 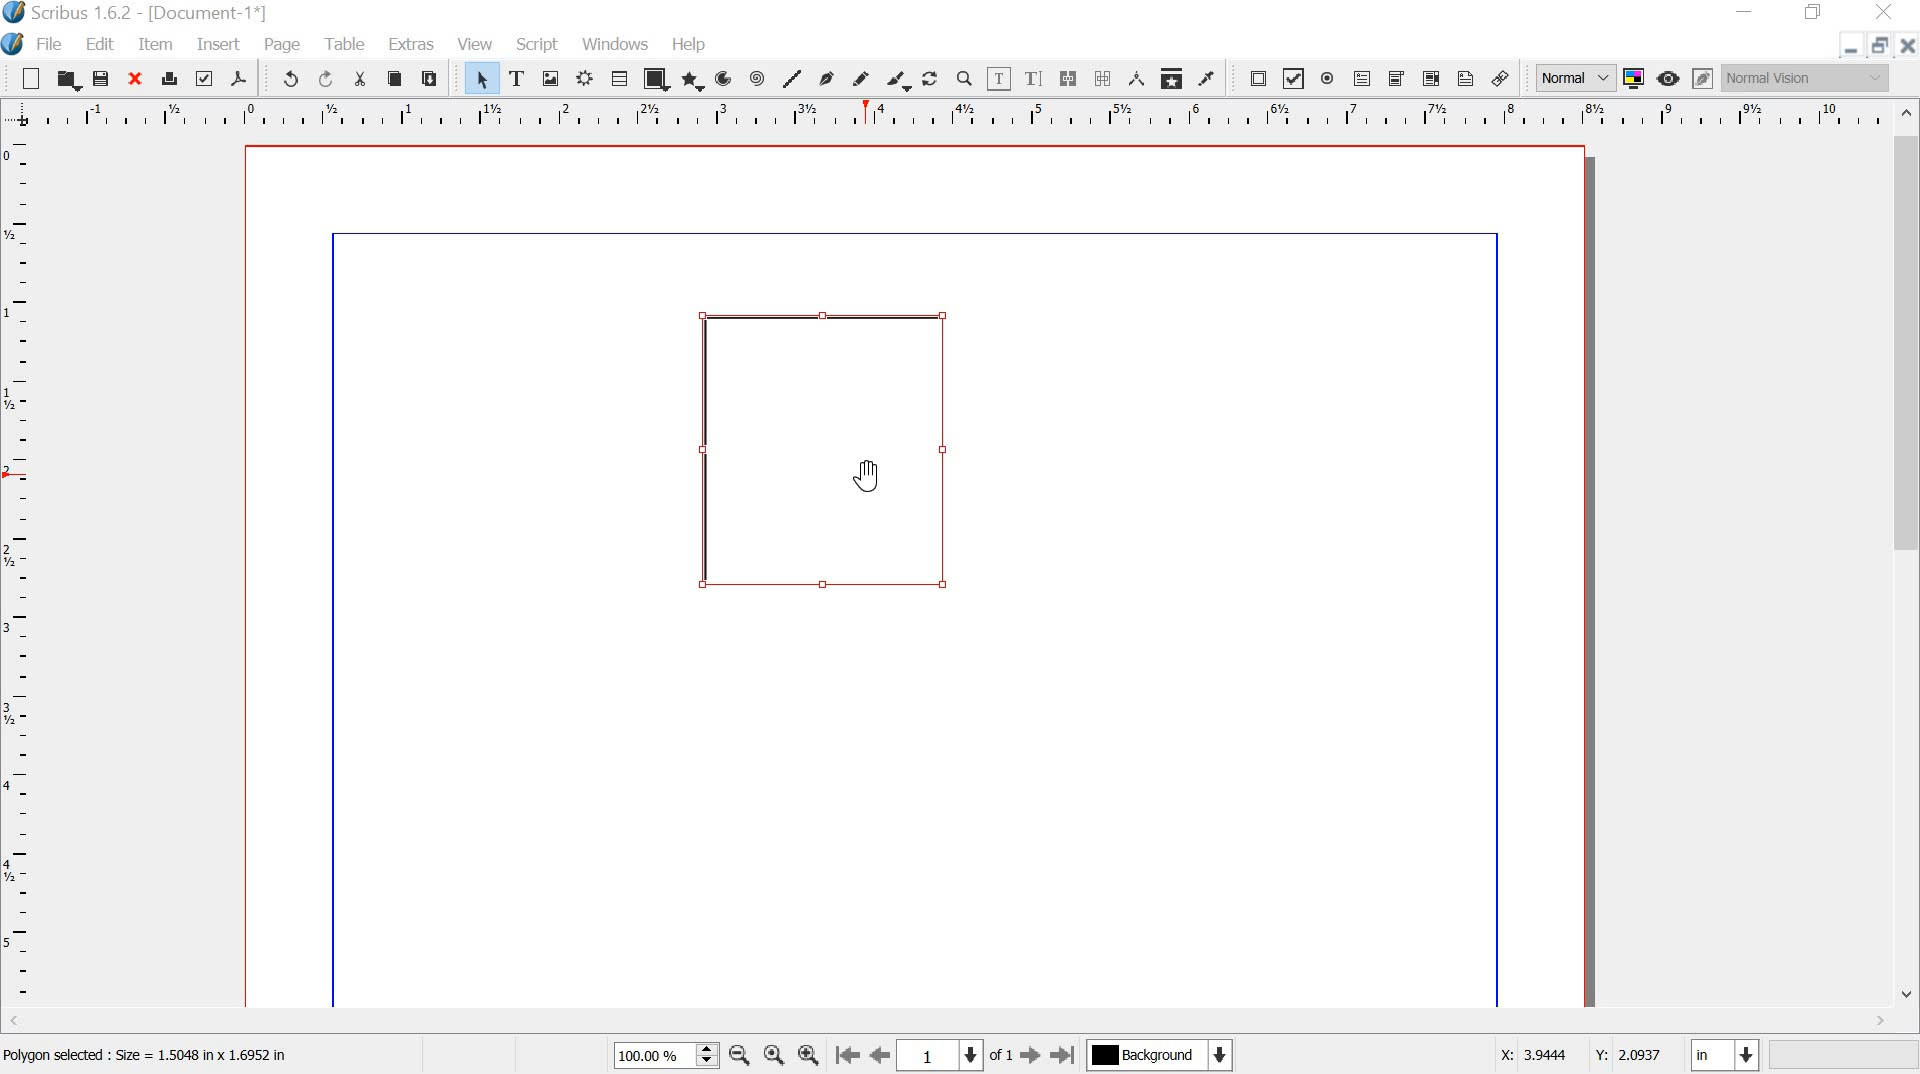 I want to click on save as pdf, so click(x=242, y=79).